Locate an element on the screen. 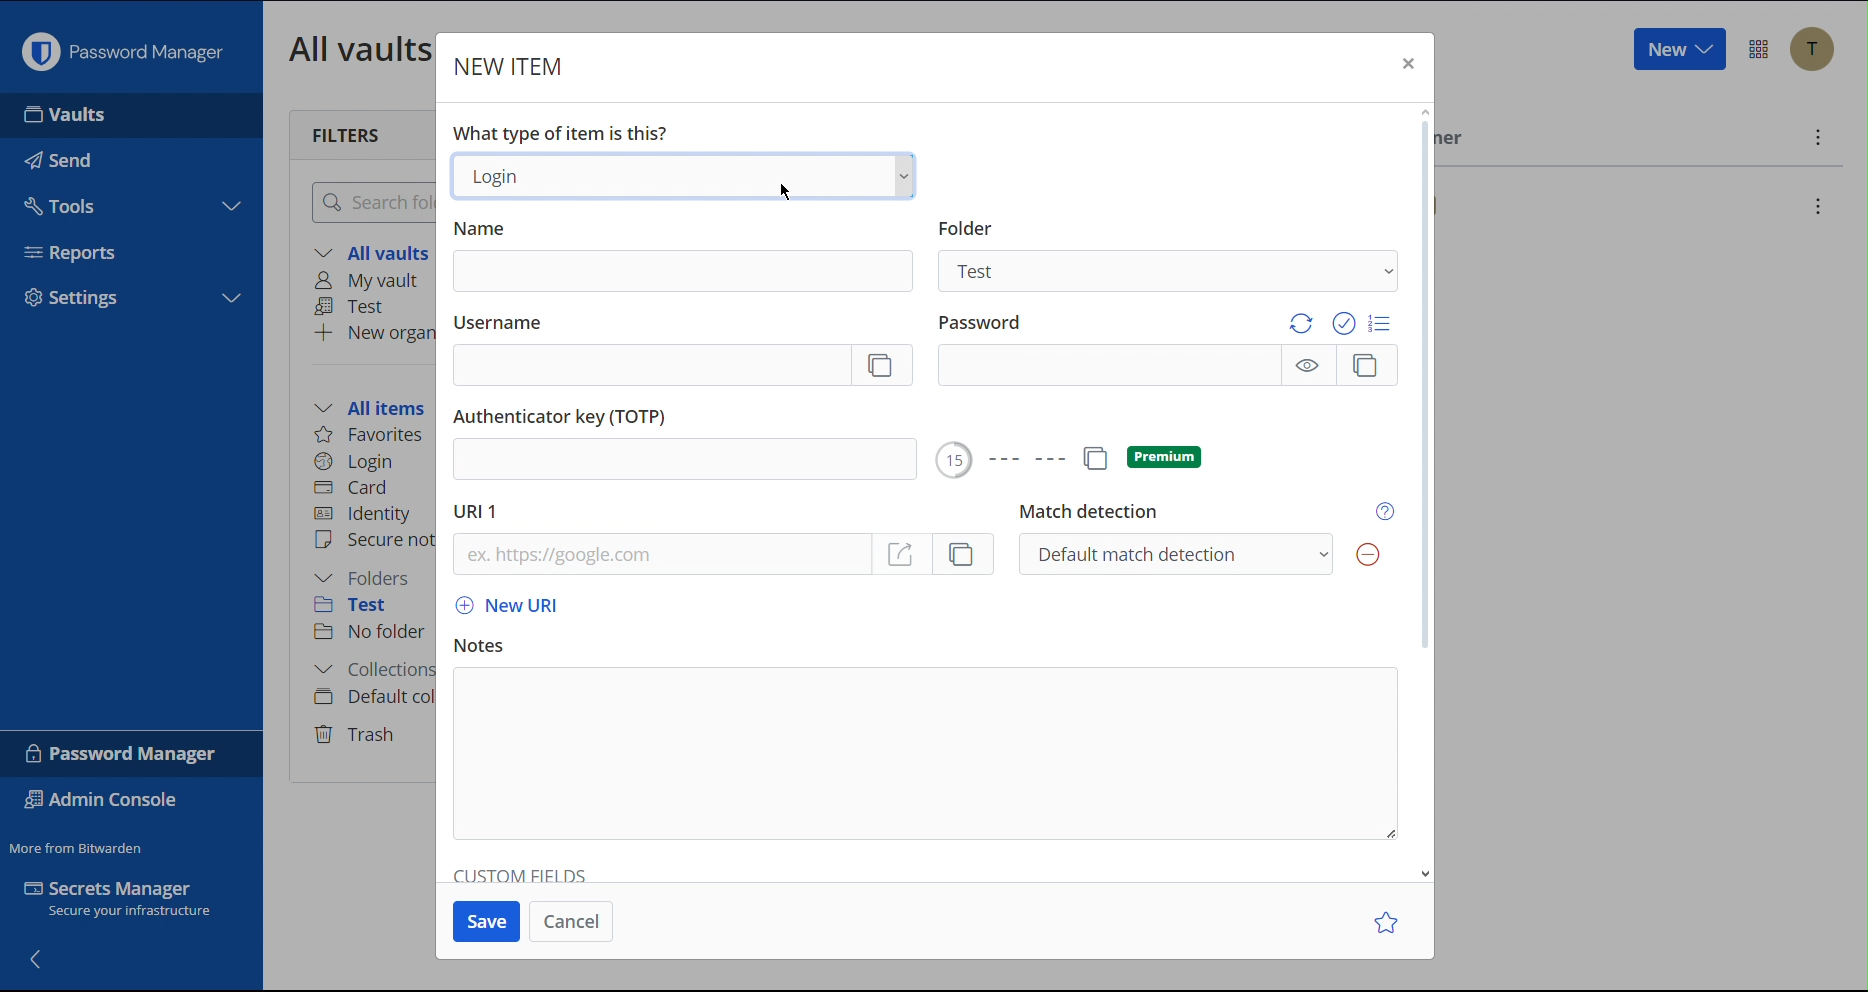  Login is located at coordinates (684, 179).